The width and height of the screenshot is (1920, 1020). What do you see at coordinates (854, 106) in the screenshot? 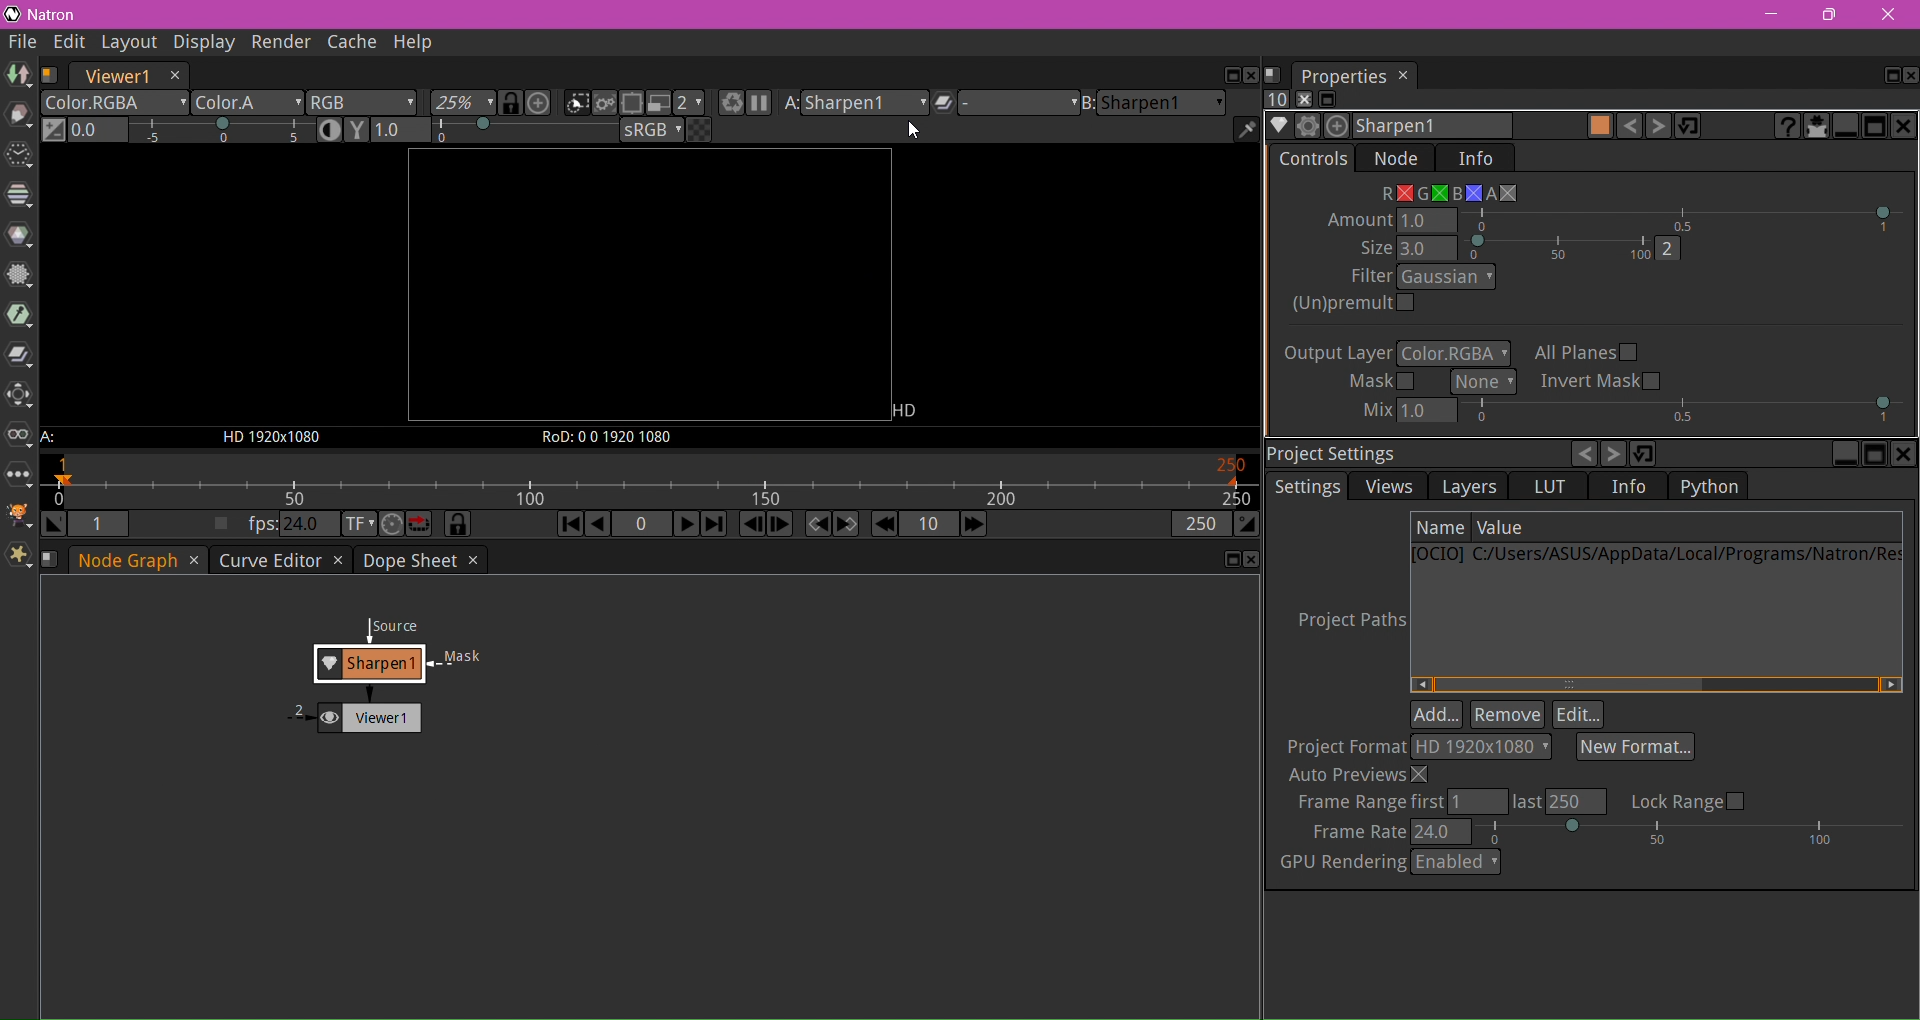
I see `Viewer Input A` at bounding box center [854, 106].